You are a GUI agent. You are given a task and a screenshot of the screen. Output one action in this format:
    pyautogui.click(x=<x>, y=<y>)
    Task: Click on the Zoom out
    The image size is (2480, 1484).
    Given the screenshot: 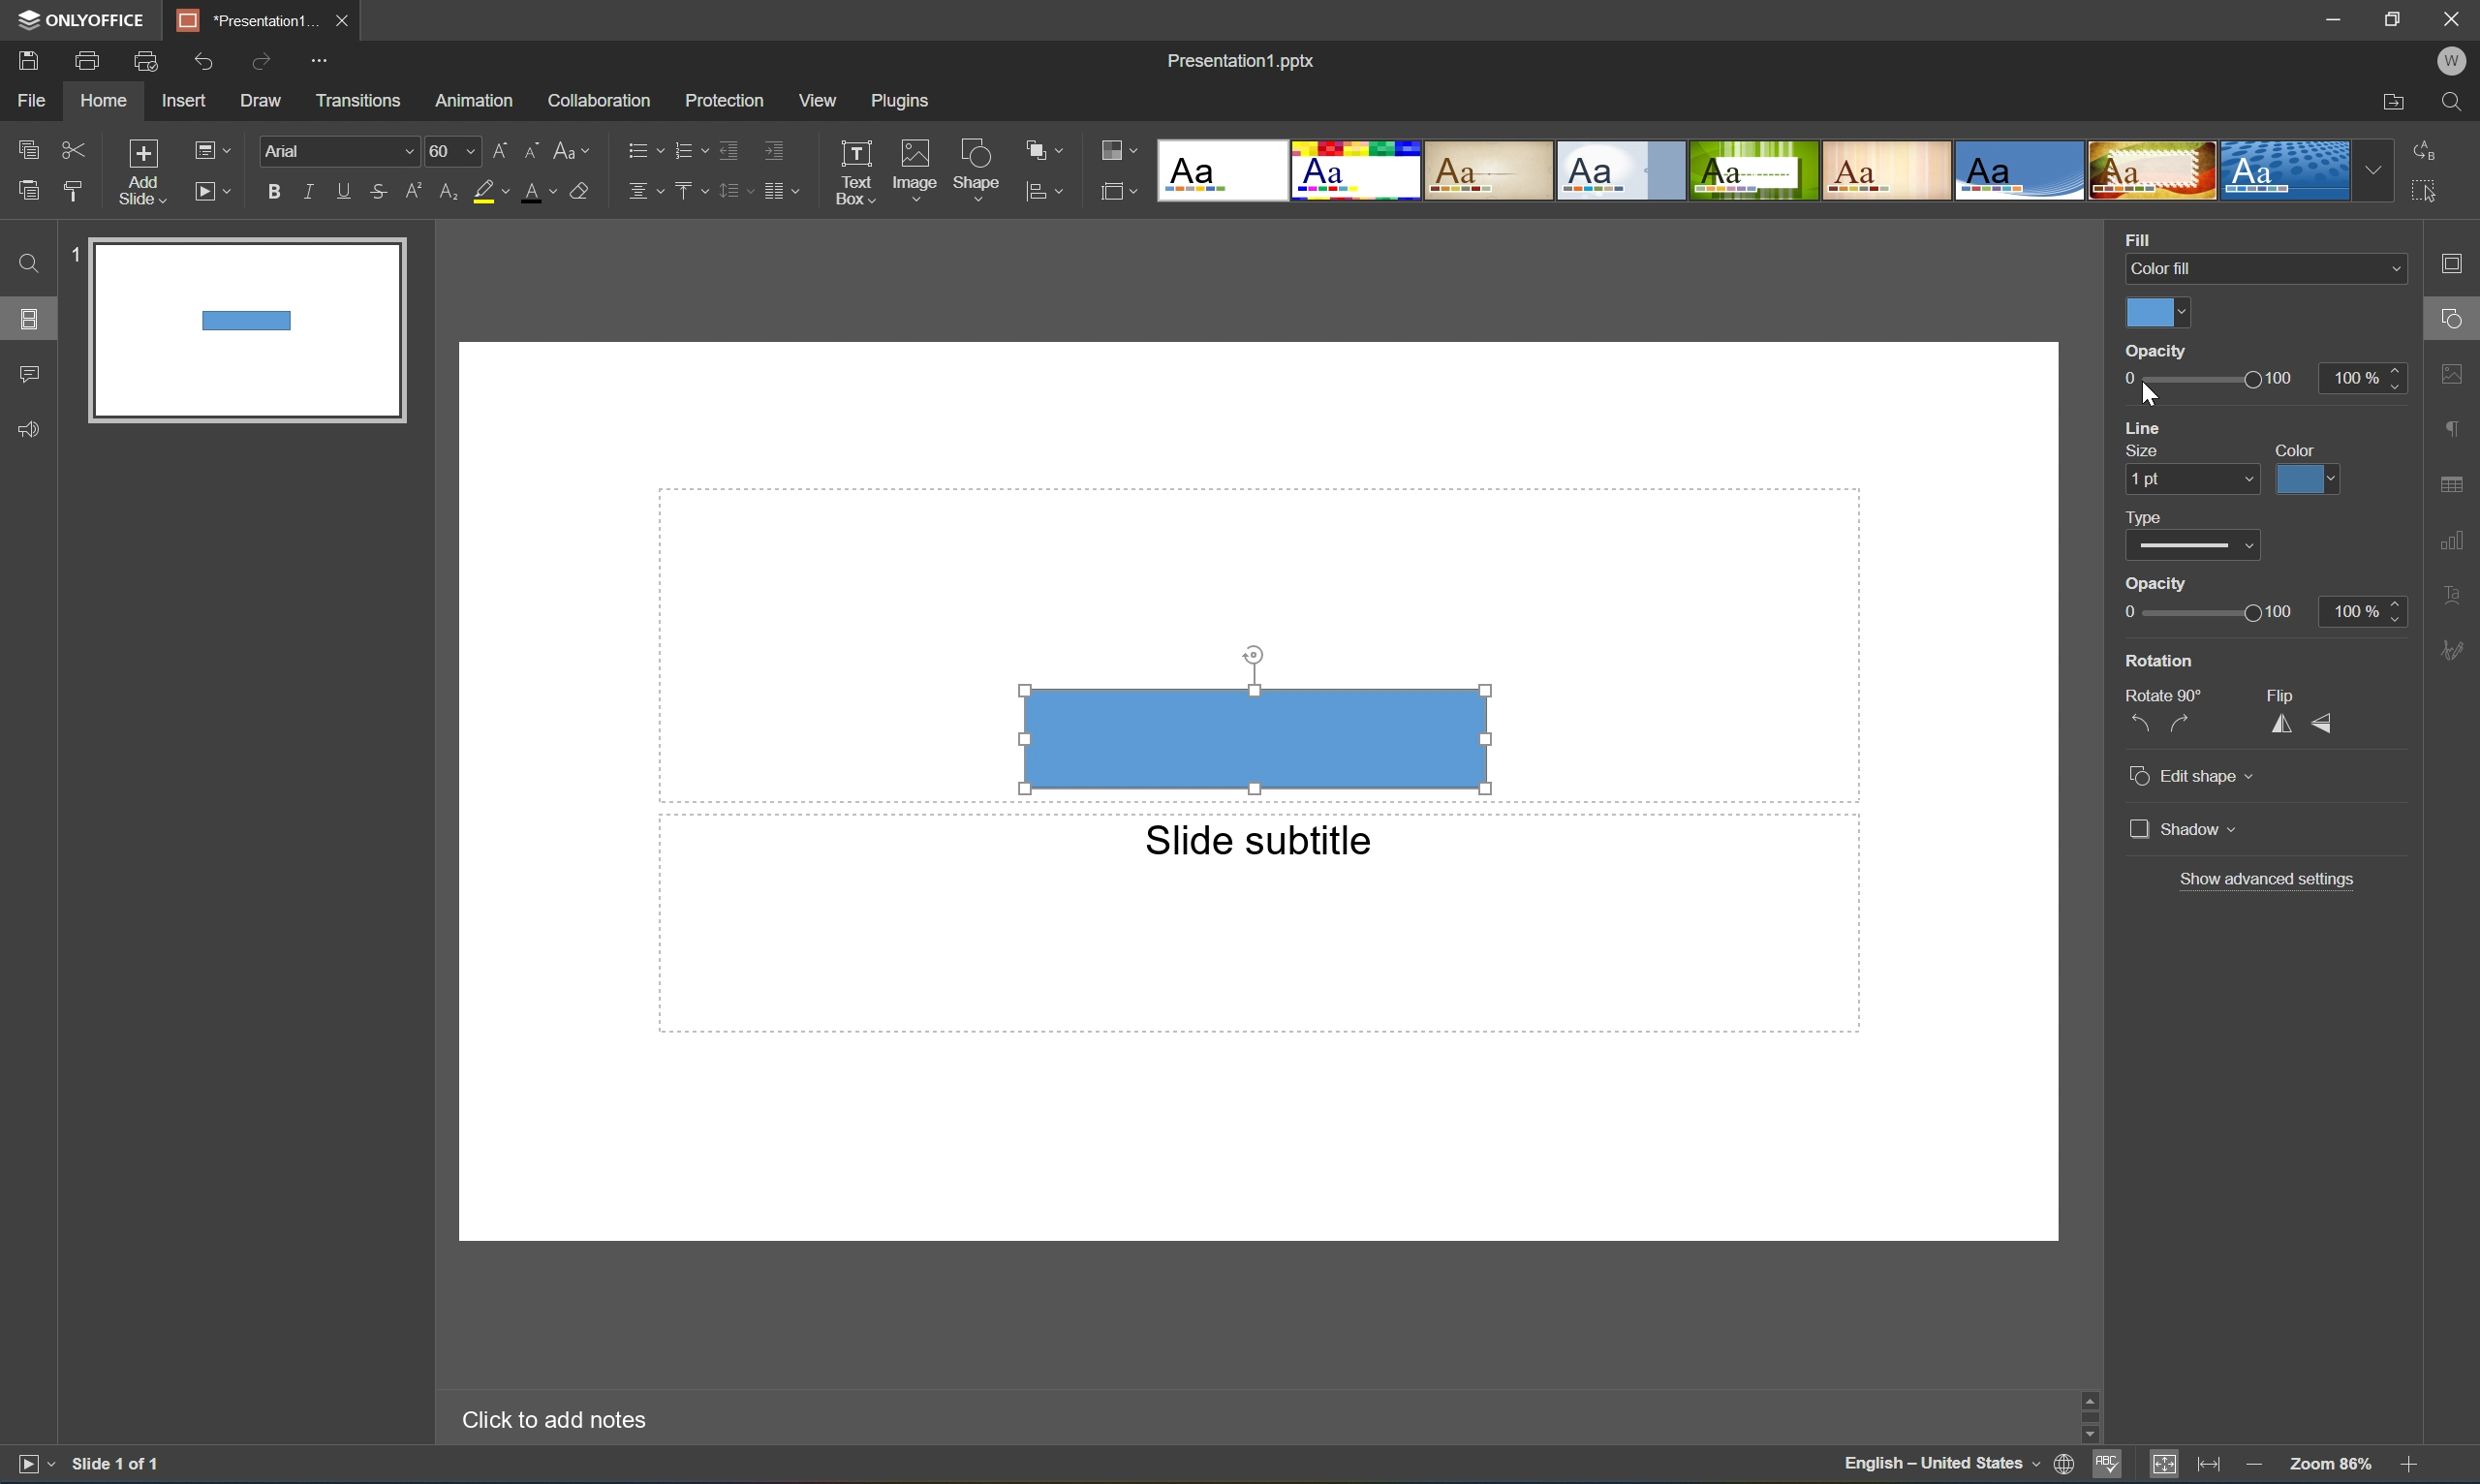 What is the action you would take?
    pyautogui.click(x=2252, y=1465)
    